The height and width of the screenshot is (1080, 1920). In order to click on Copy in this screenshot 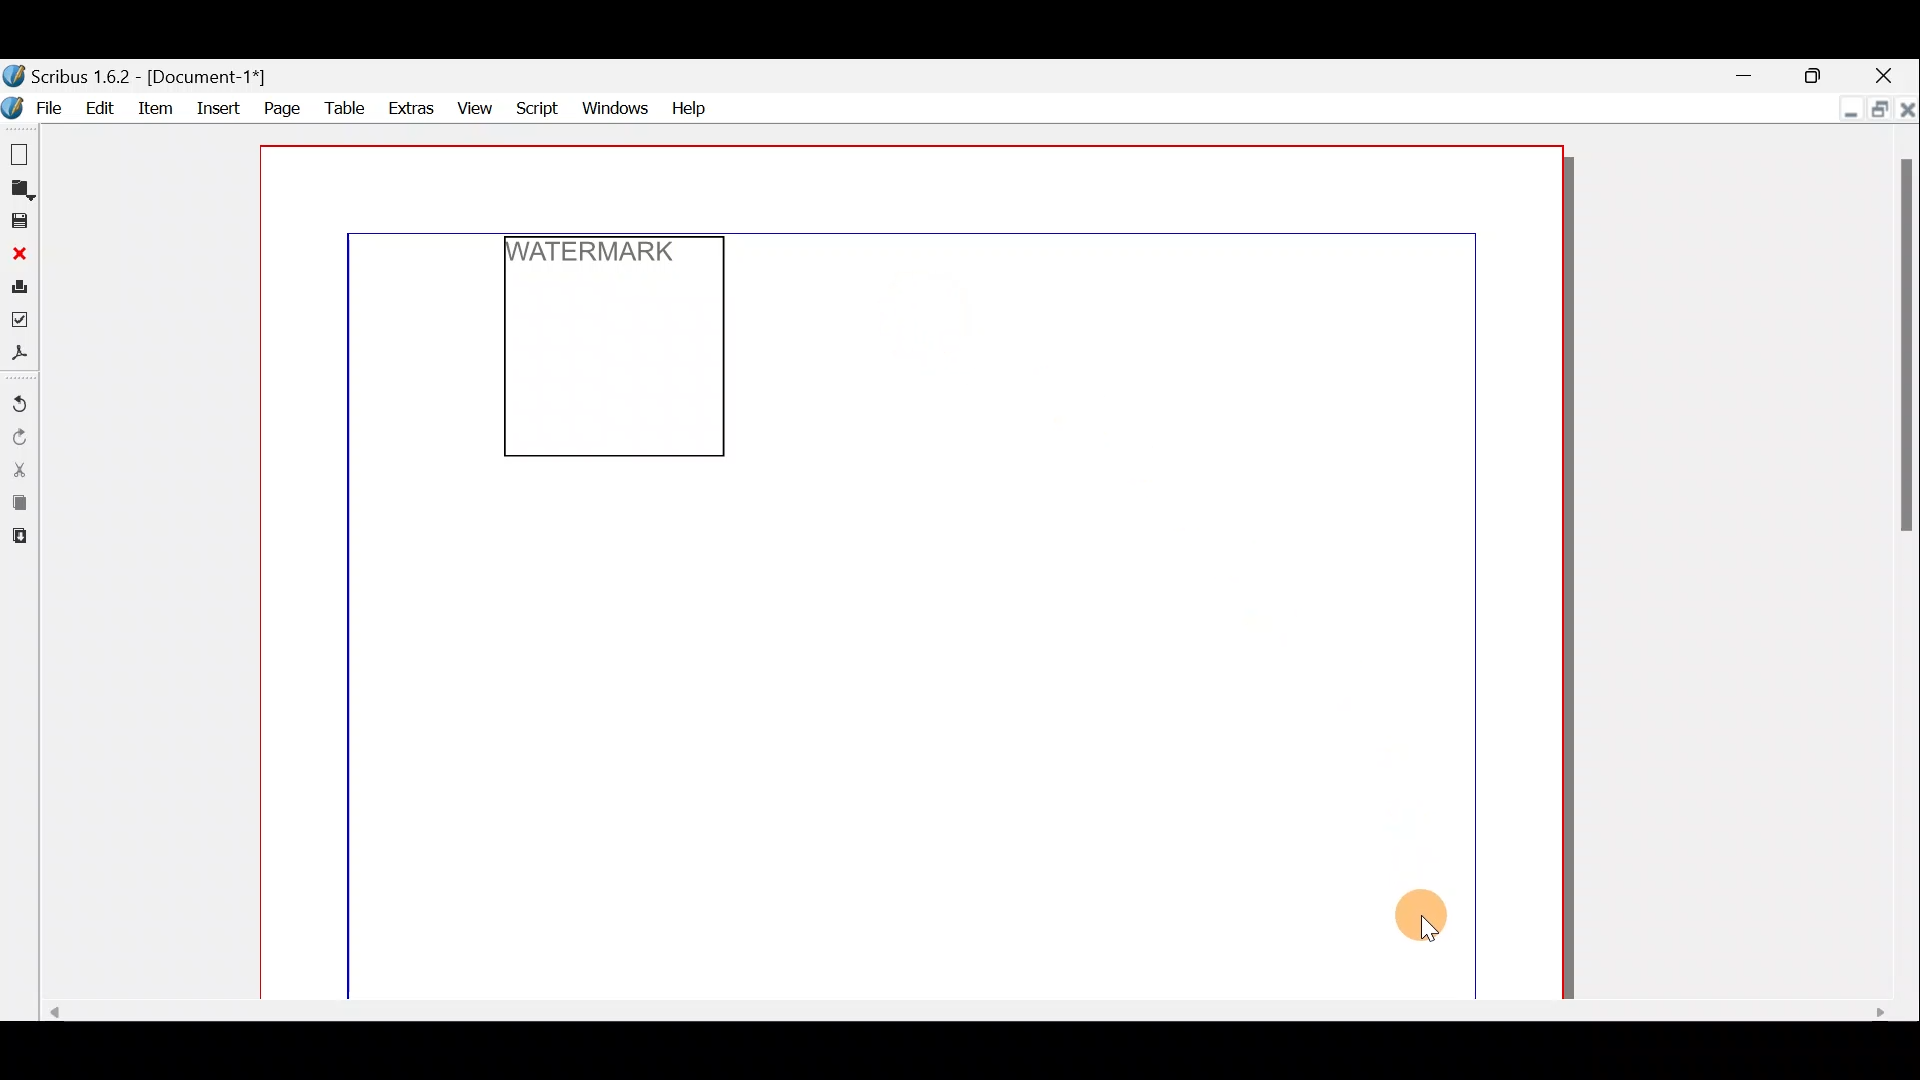, I will do `click(16, 505)`.